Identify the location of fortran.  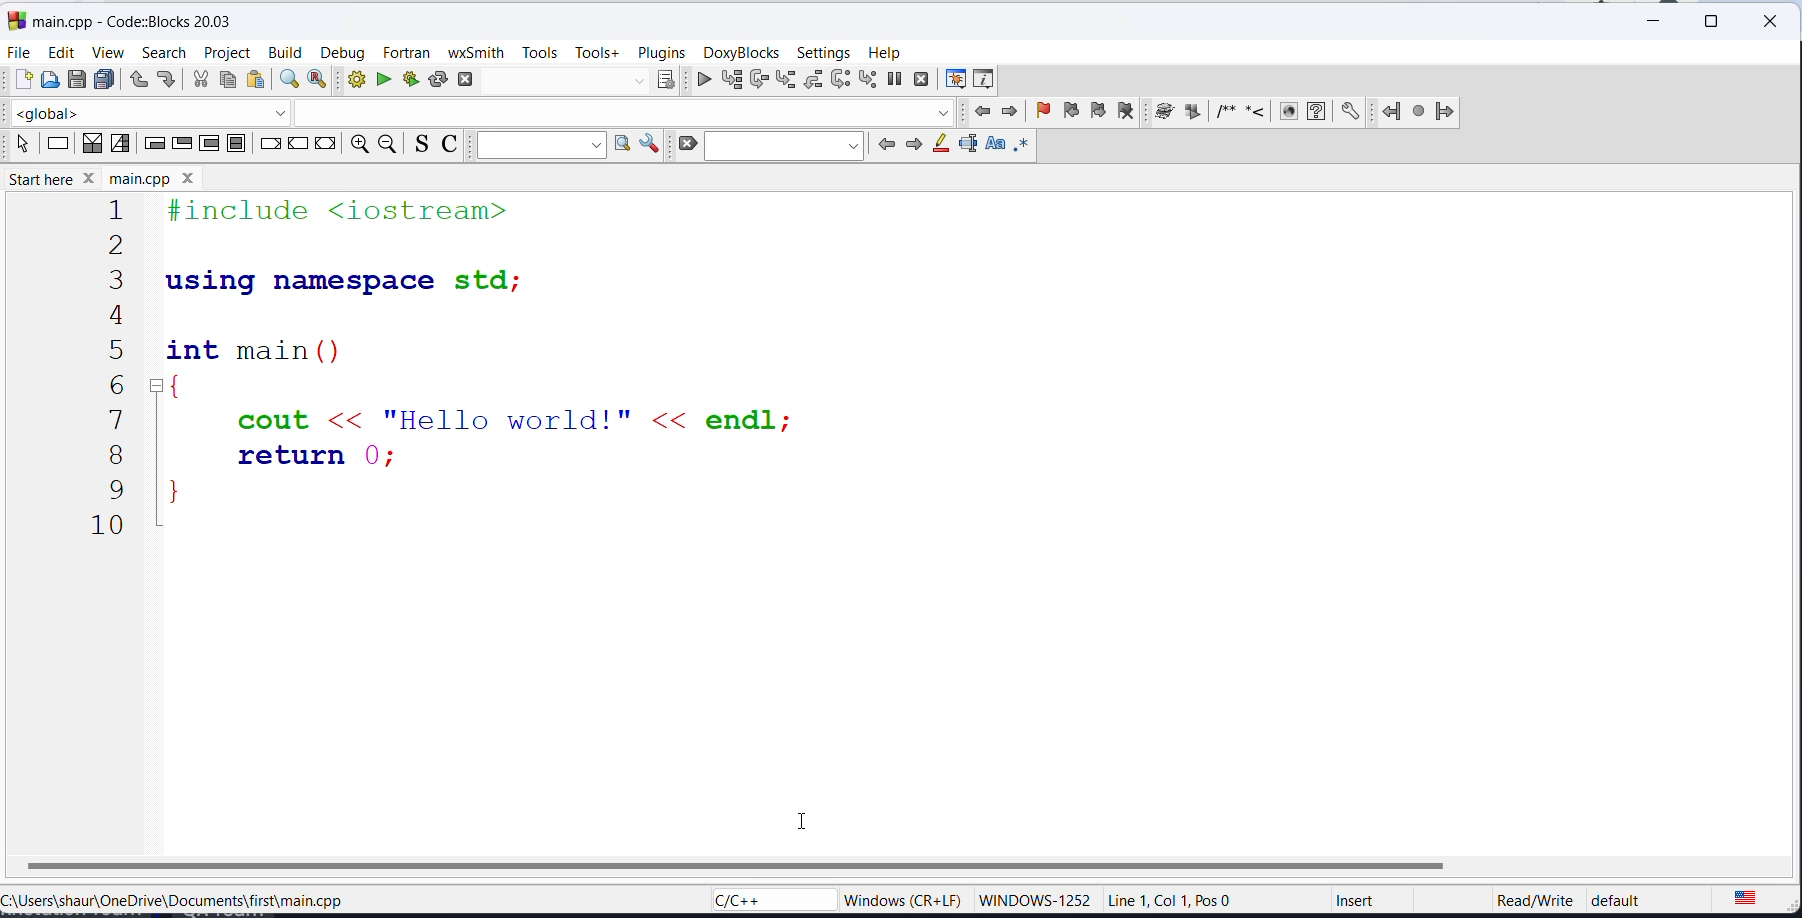
(407, 51).